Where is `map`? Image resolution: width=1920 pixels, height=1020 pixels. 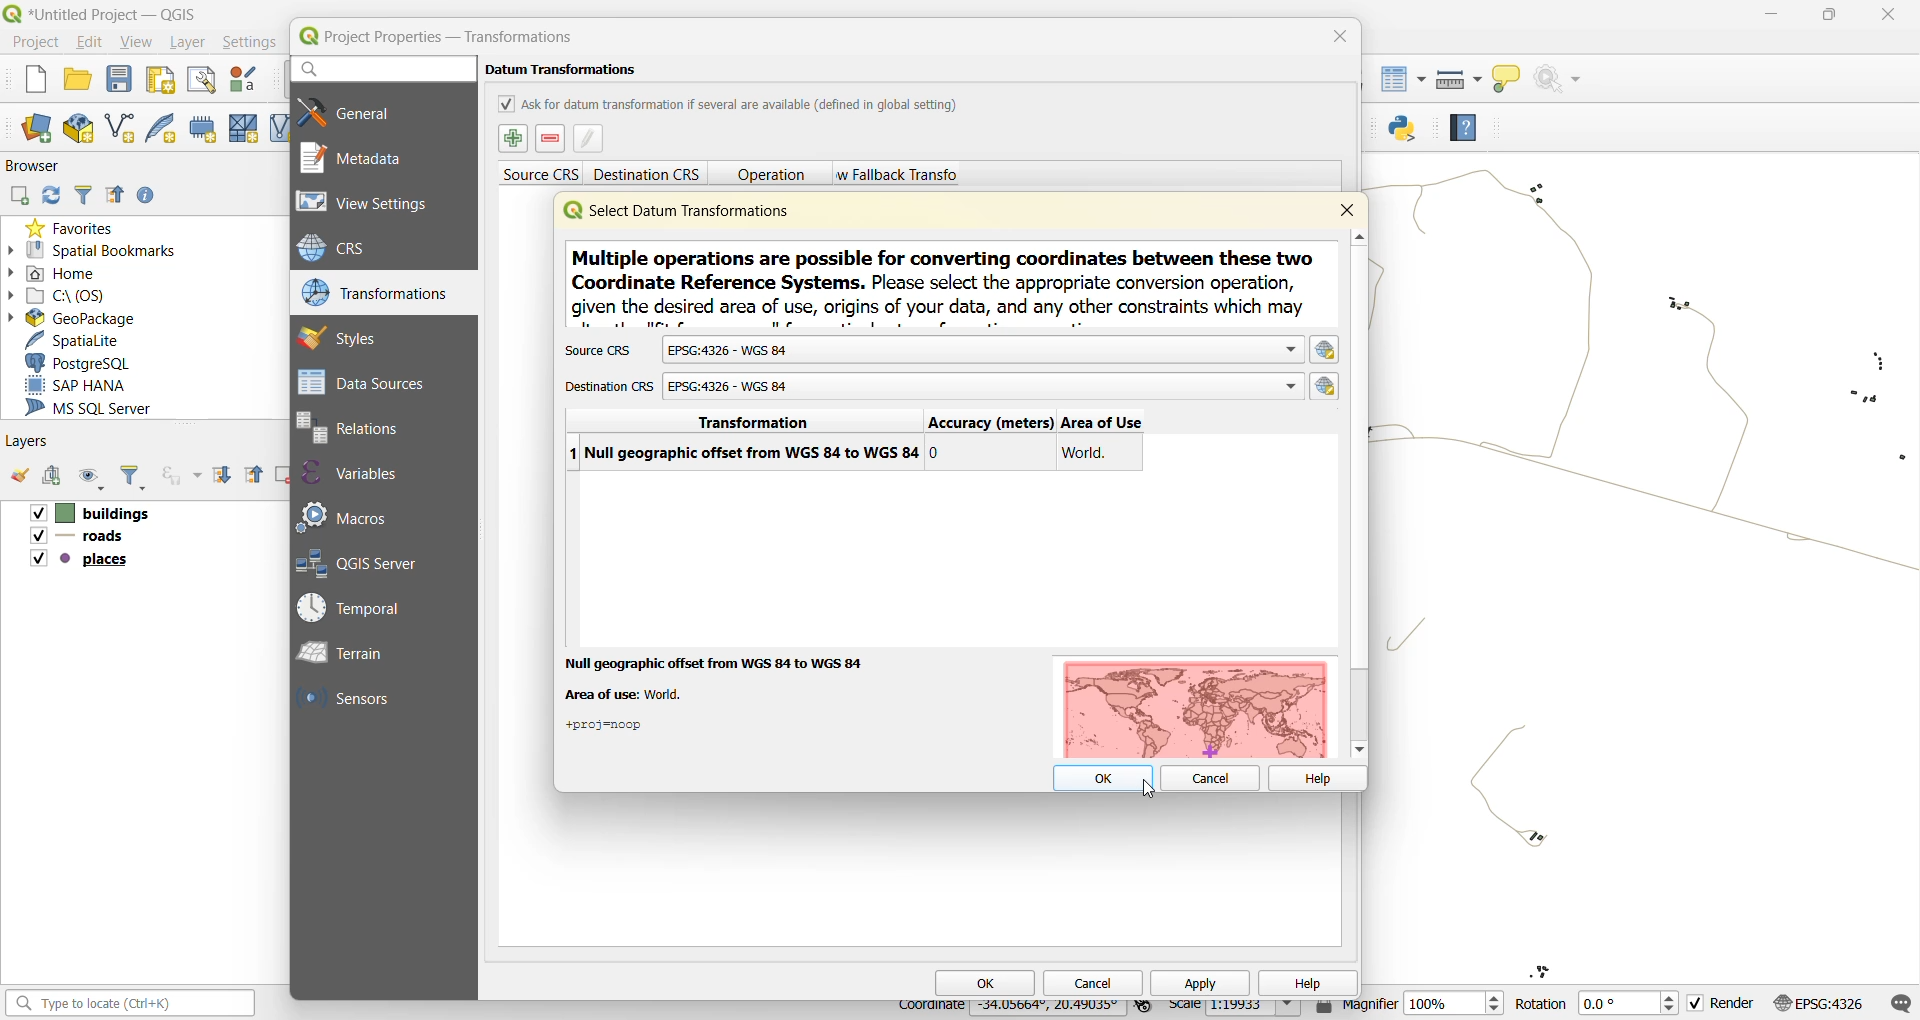 map is located at coordinates (1194, 707).